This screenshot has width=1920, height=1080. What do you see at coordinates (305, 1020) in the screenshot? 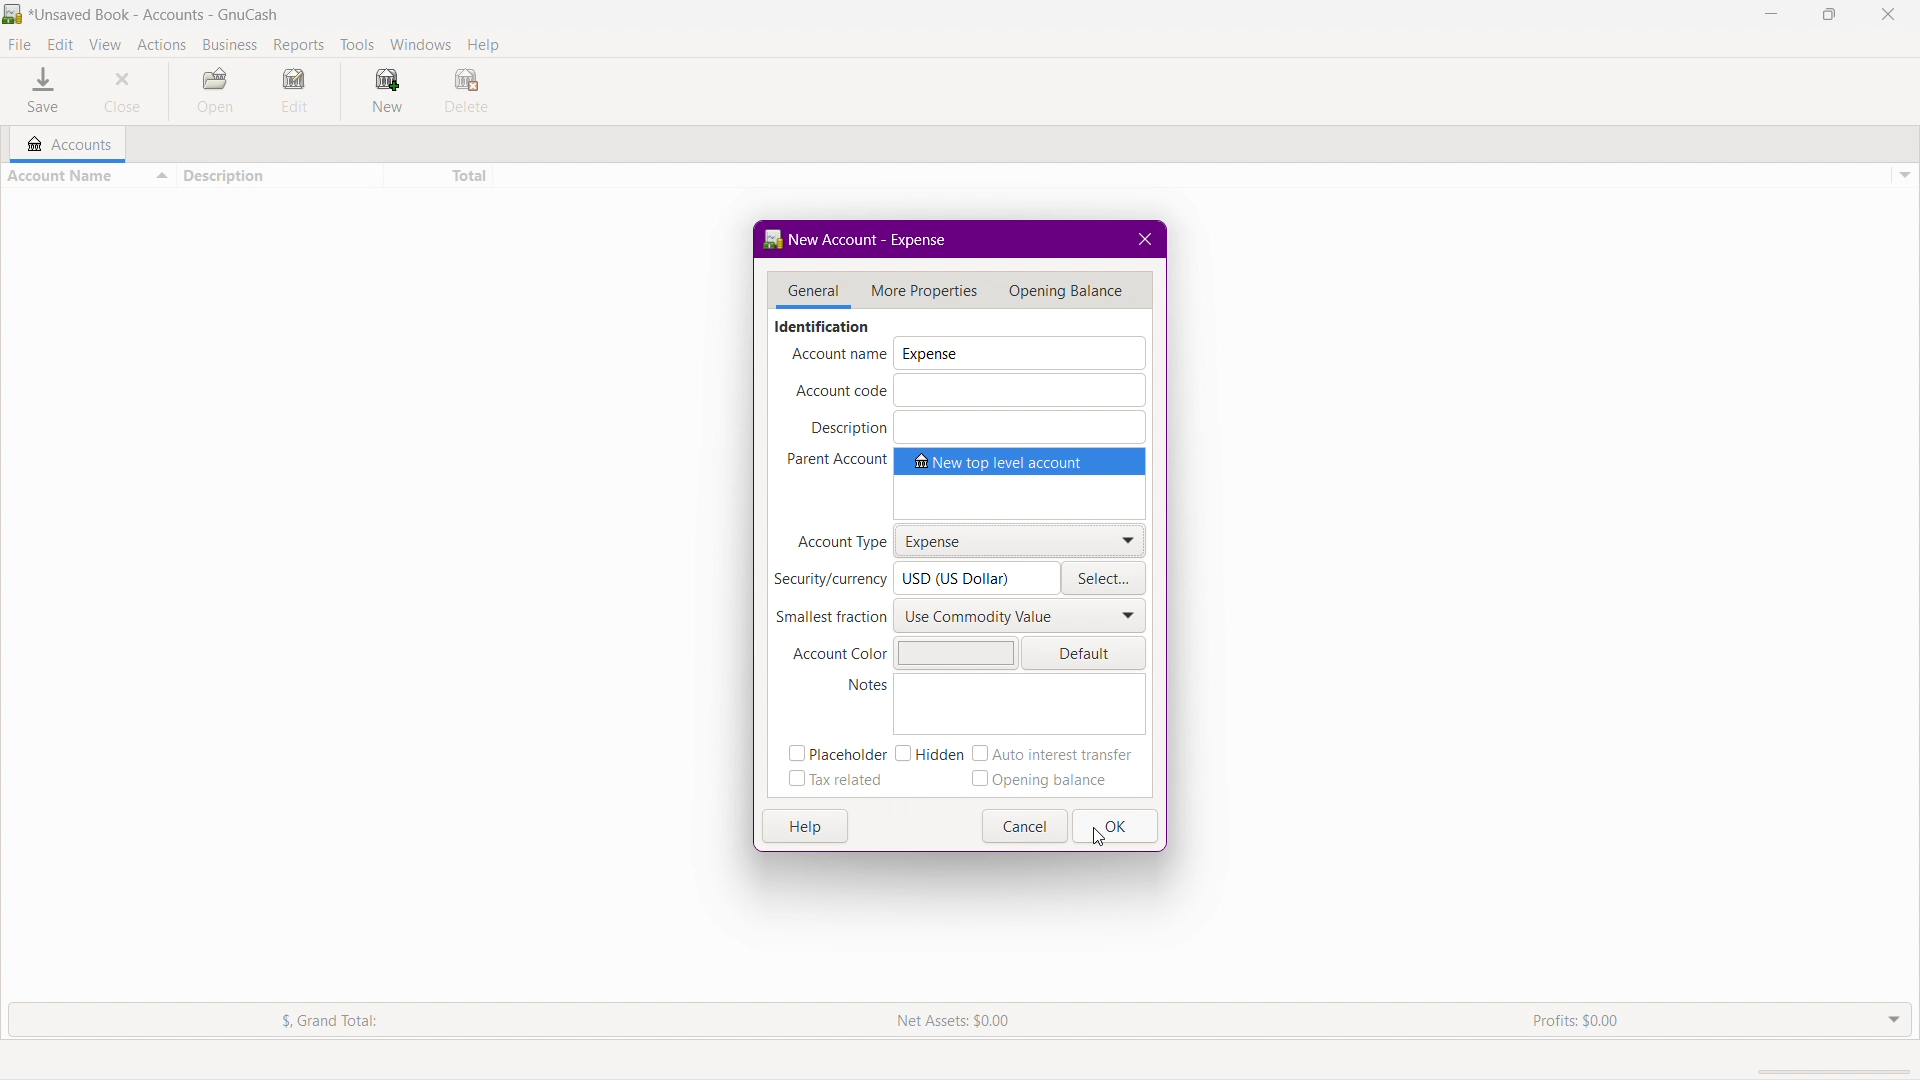
I see `$. Grand Total` at bounding box center [305, 1020].